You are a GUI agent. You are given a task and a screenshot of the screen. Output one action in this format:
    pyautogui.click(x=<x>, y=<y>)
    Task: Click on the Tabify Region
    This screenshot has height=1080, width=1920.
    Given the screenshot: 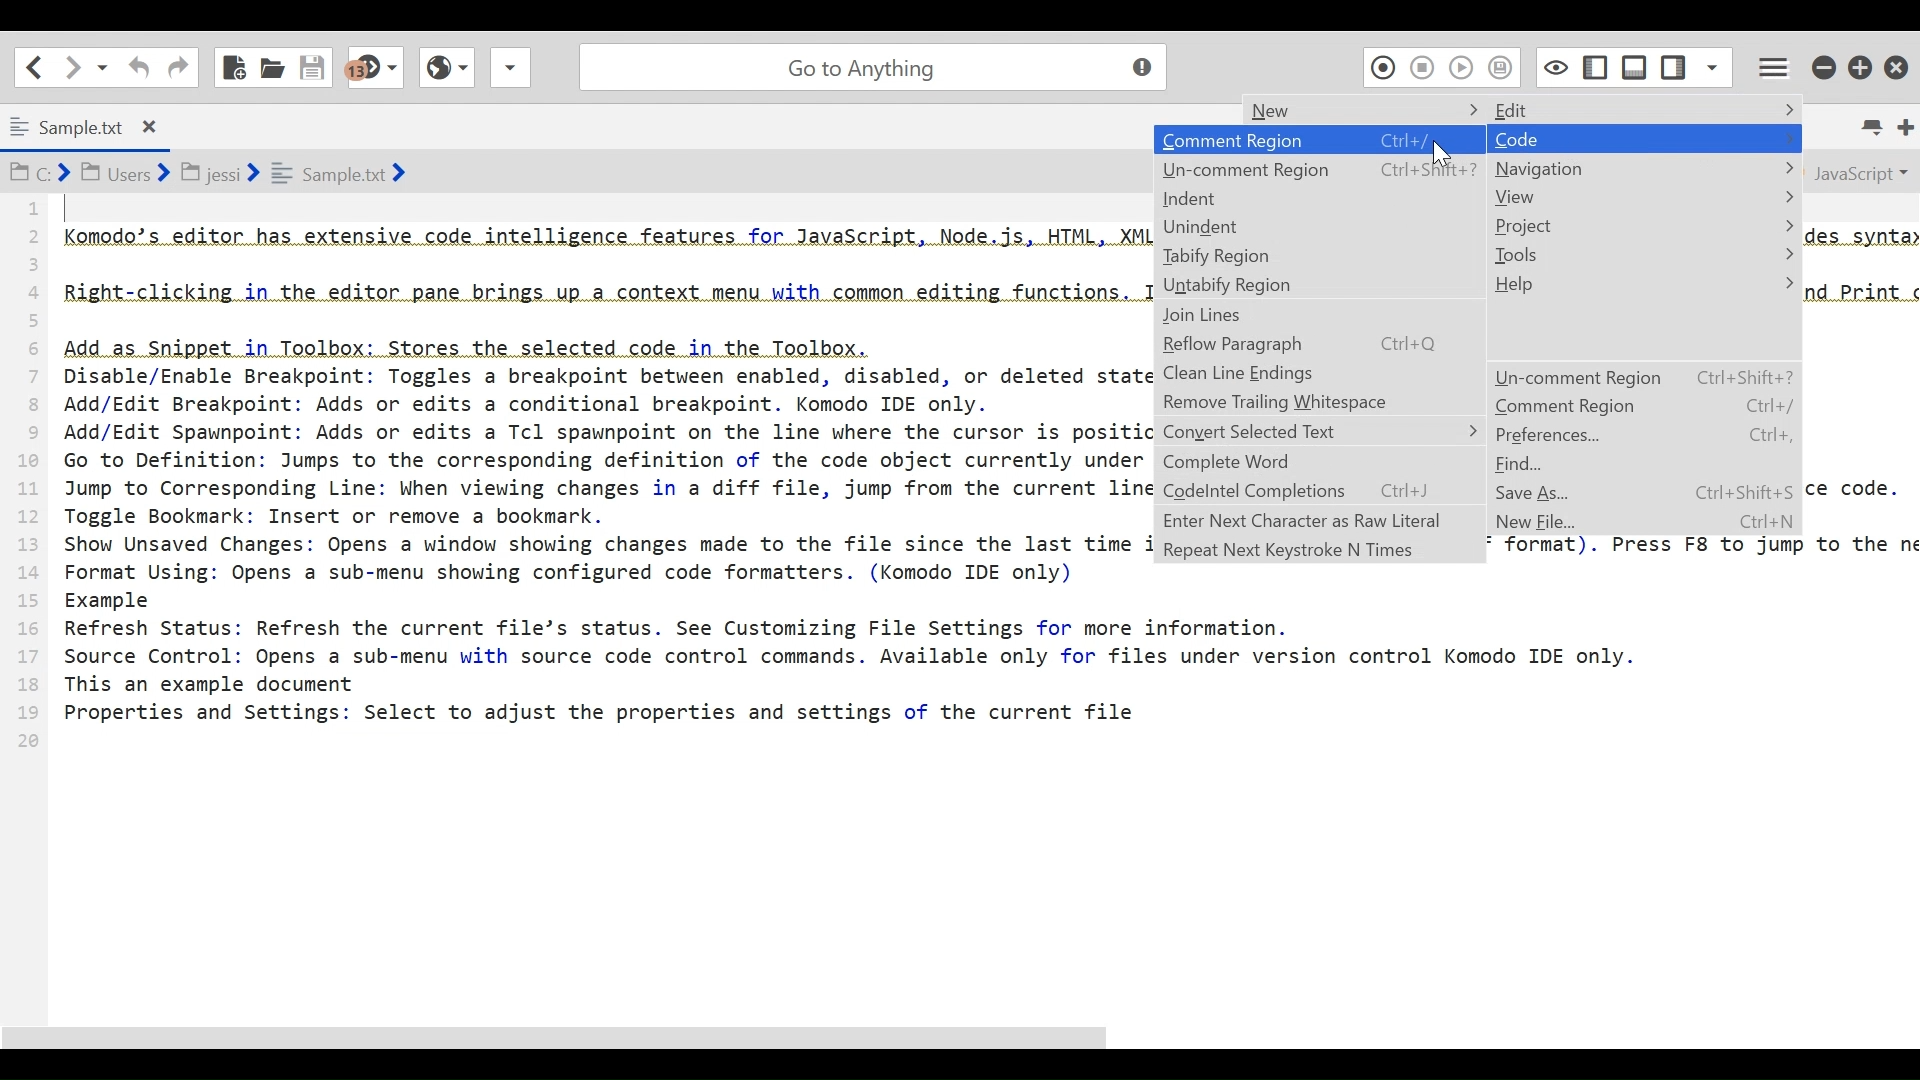 What is the action you would take?
    pyautogui.click(x=1319, y=256)
    